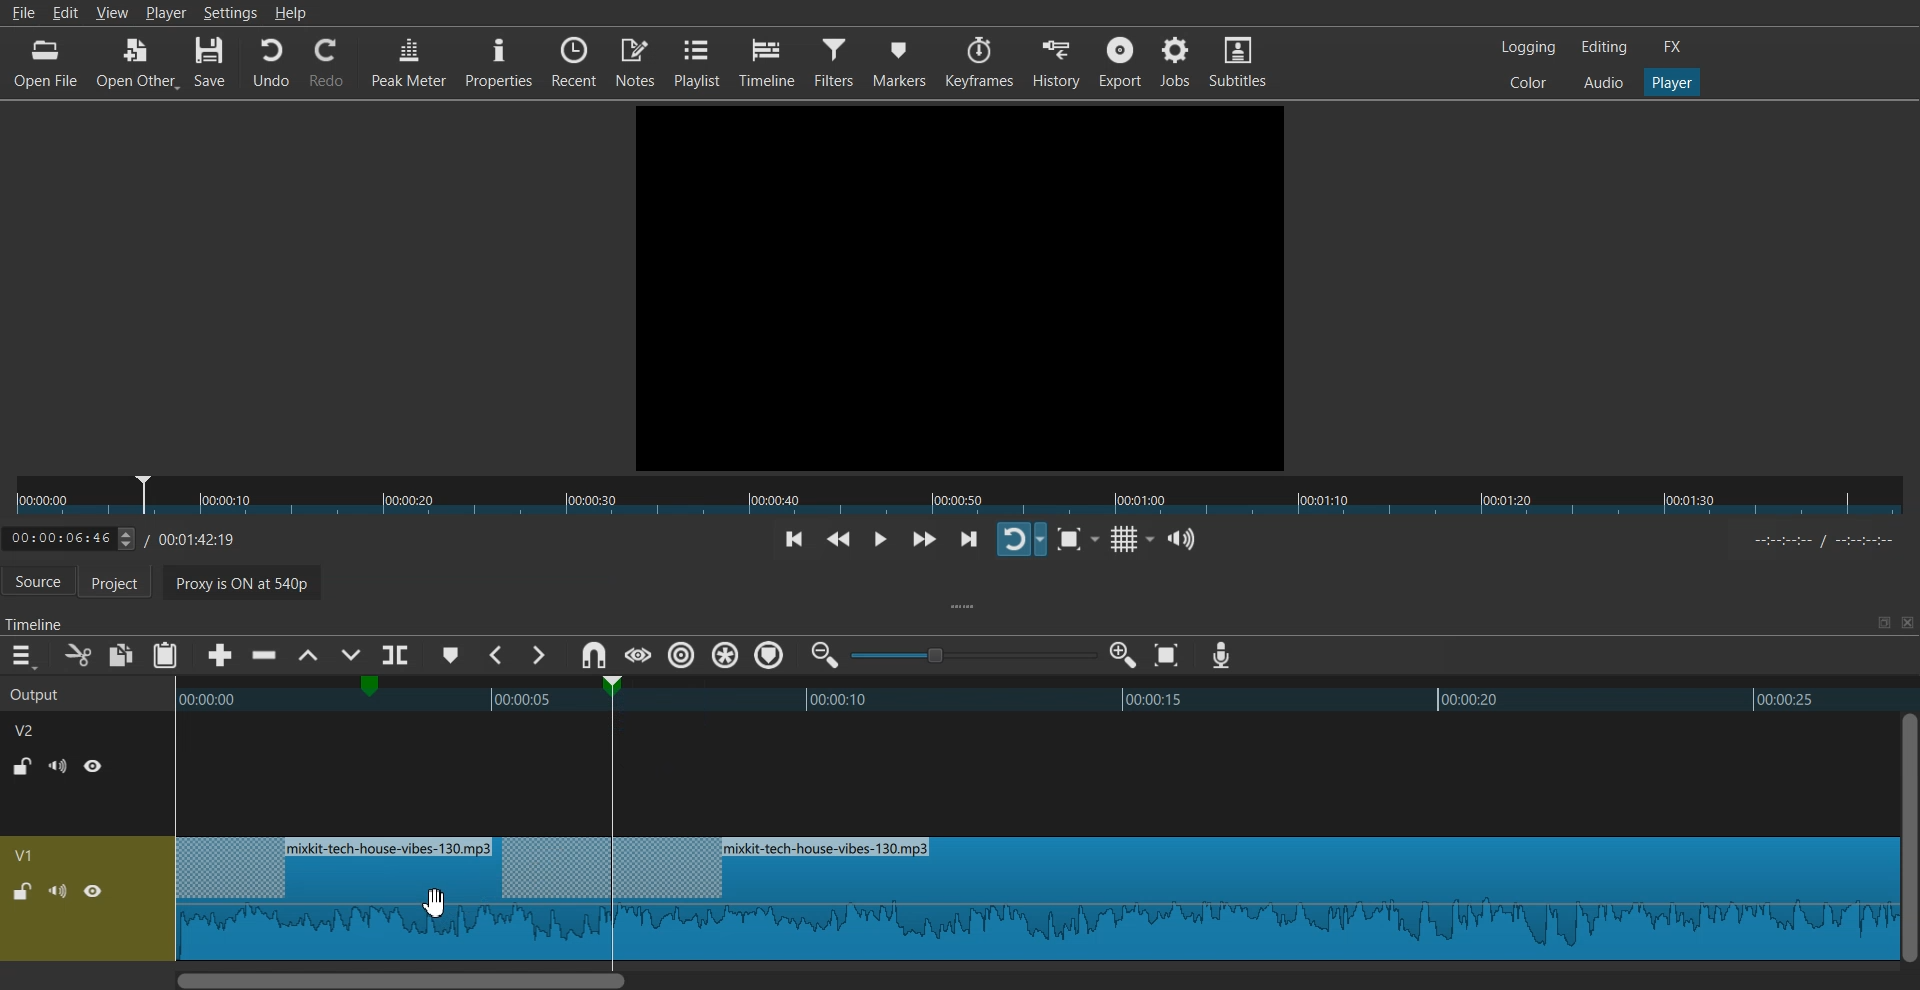 This screenshot has height=990, width=1920. What do you see at coordinates (593, 656) in the screenshot?
I see `Snap` at bounding box center [593, 656].